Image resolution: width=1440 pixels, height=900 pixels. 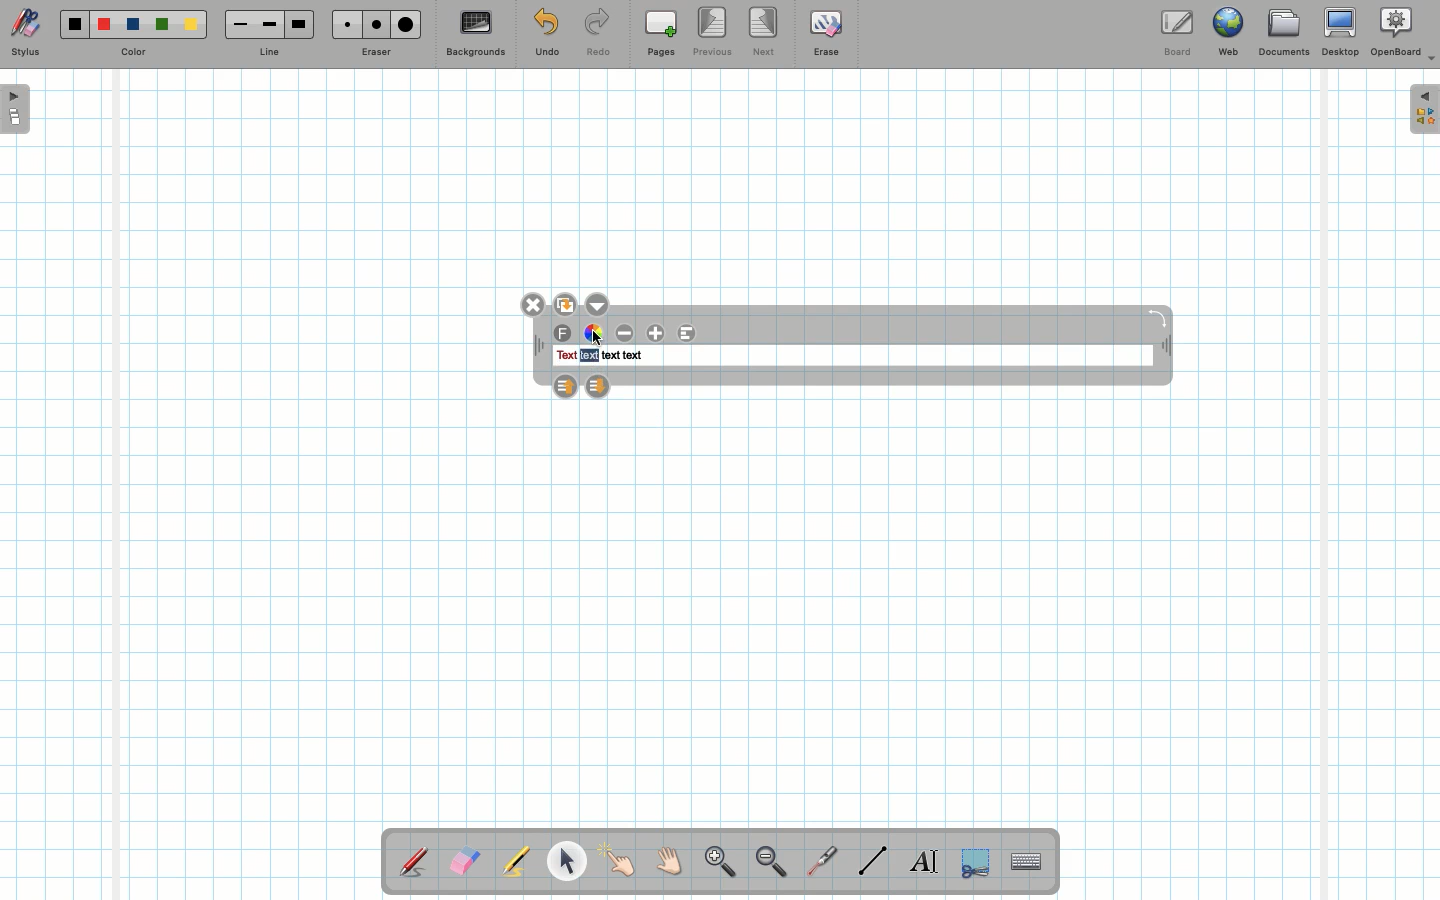 I want to click on Layer up, so click(x=563, y=385).